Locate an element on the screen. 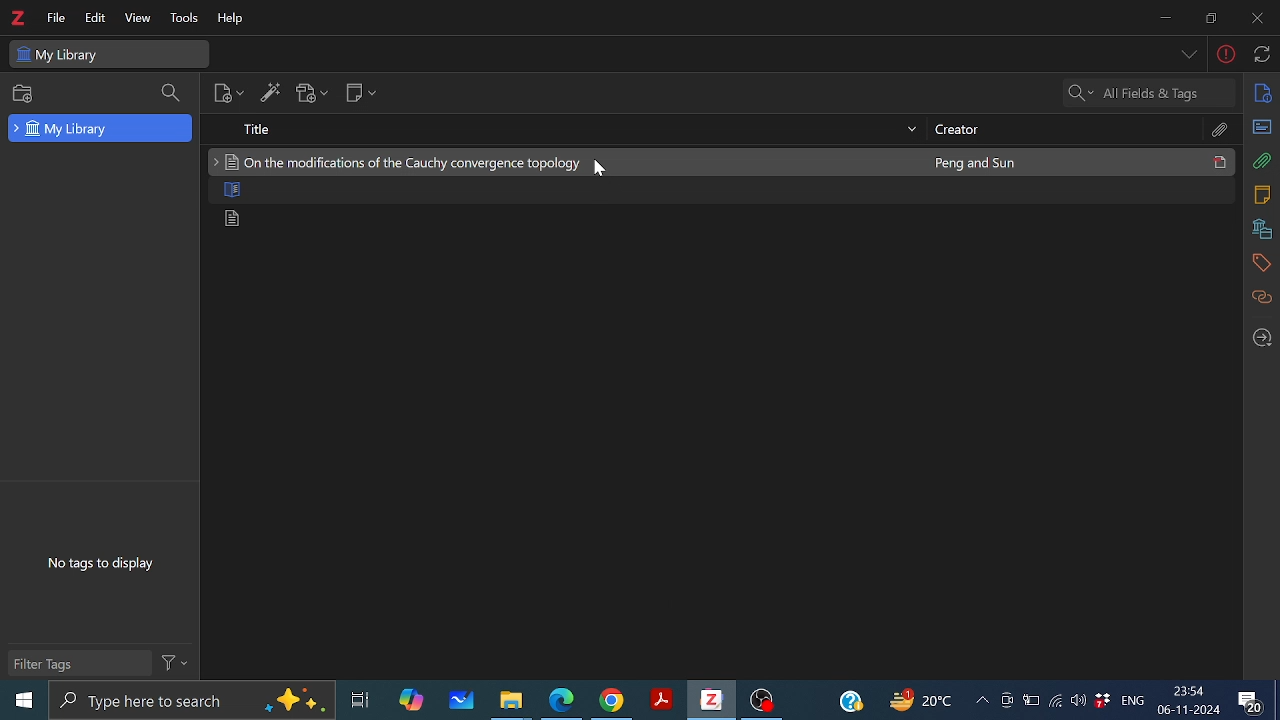  Whiteboard is located at coordinates (459, 701).